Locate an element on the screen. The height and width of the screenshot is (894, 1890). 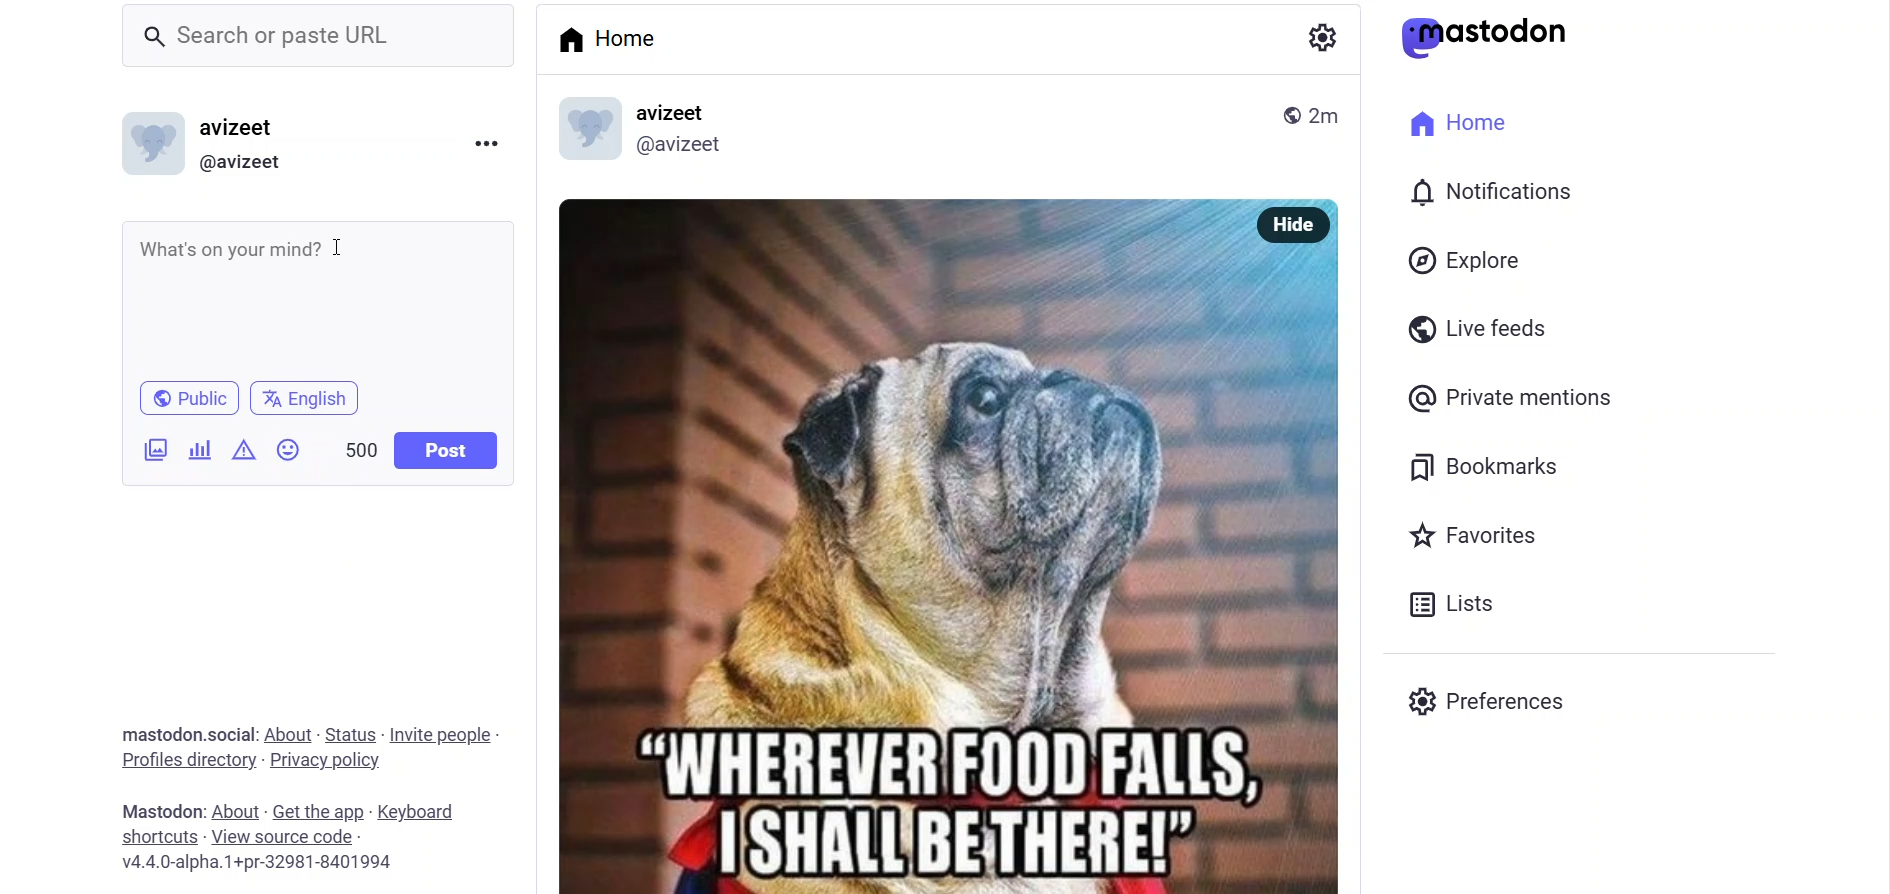
public is located at coordinates (184, 397).